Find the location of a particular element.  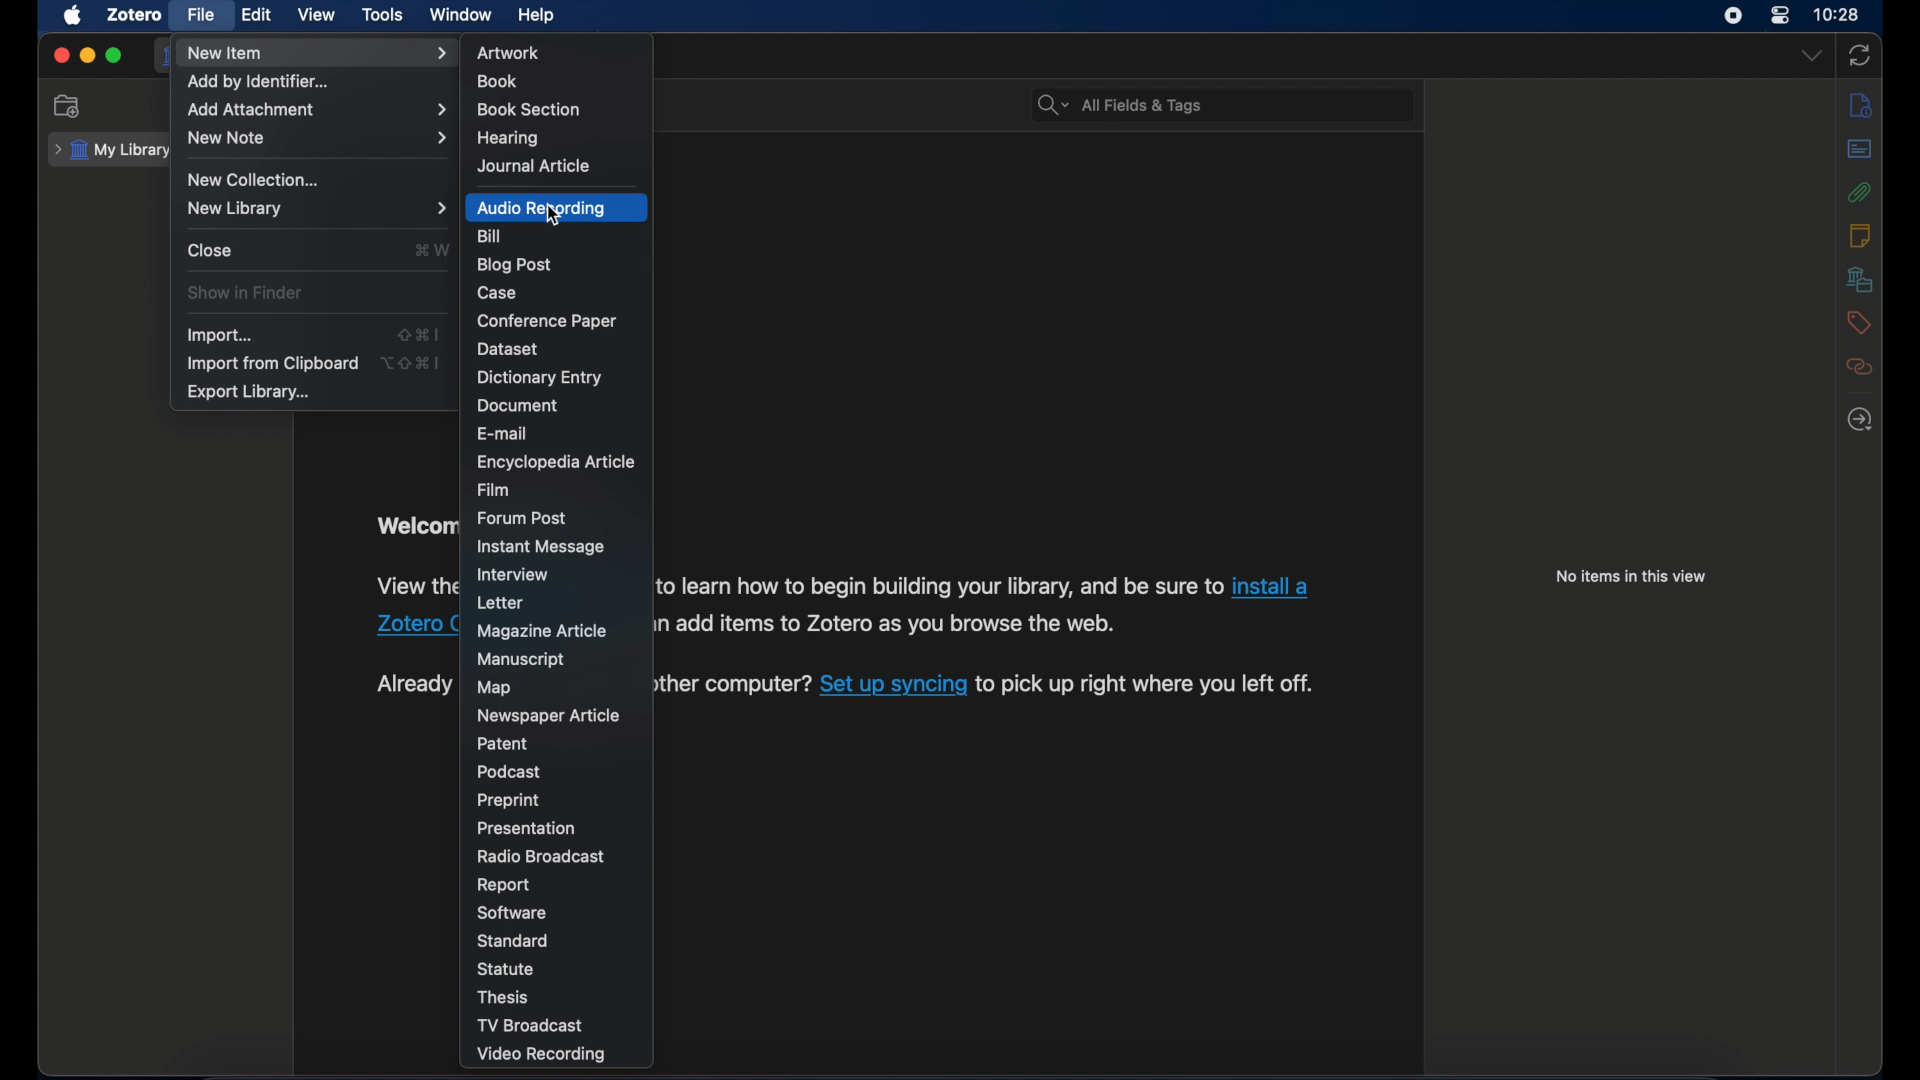

close is located at coordinates (60, 56).